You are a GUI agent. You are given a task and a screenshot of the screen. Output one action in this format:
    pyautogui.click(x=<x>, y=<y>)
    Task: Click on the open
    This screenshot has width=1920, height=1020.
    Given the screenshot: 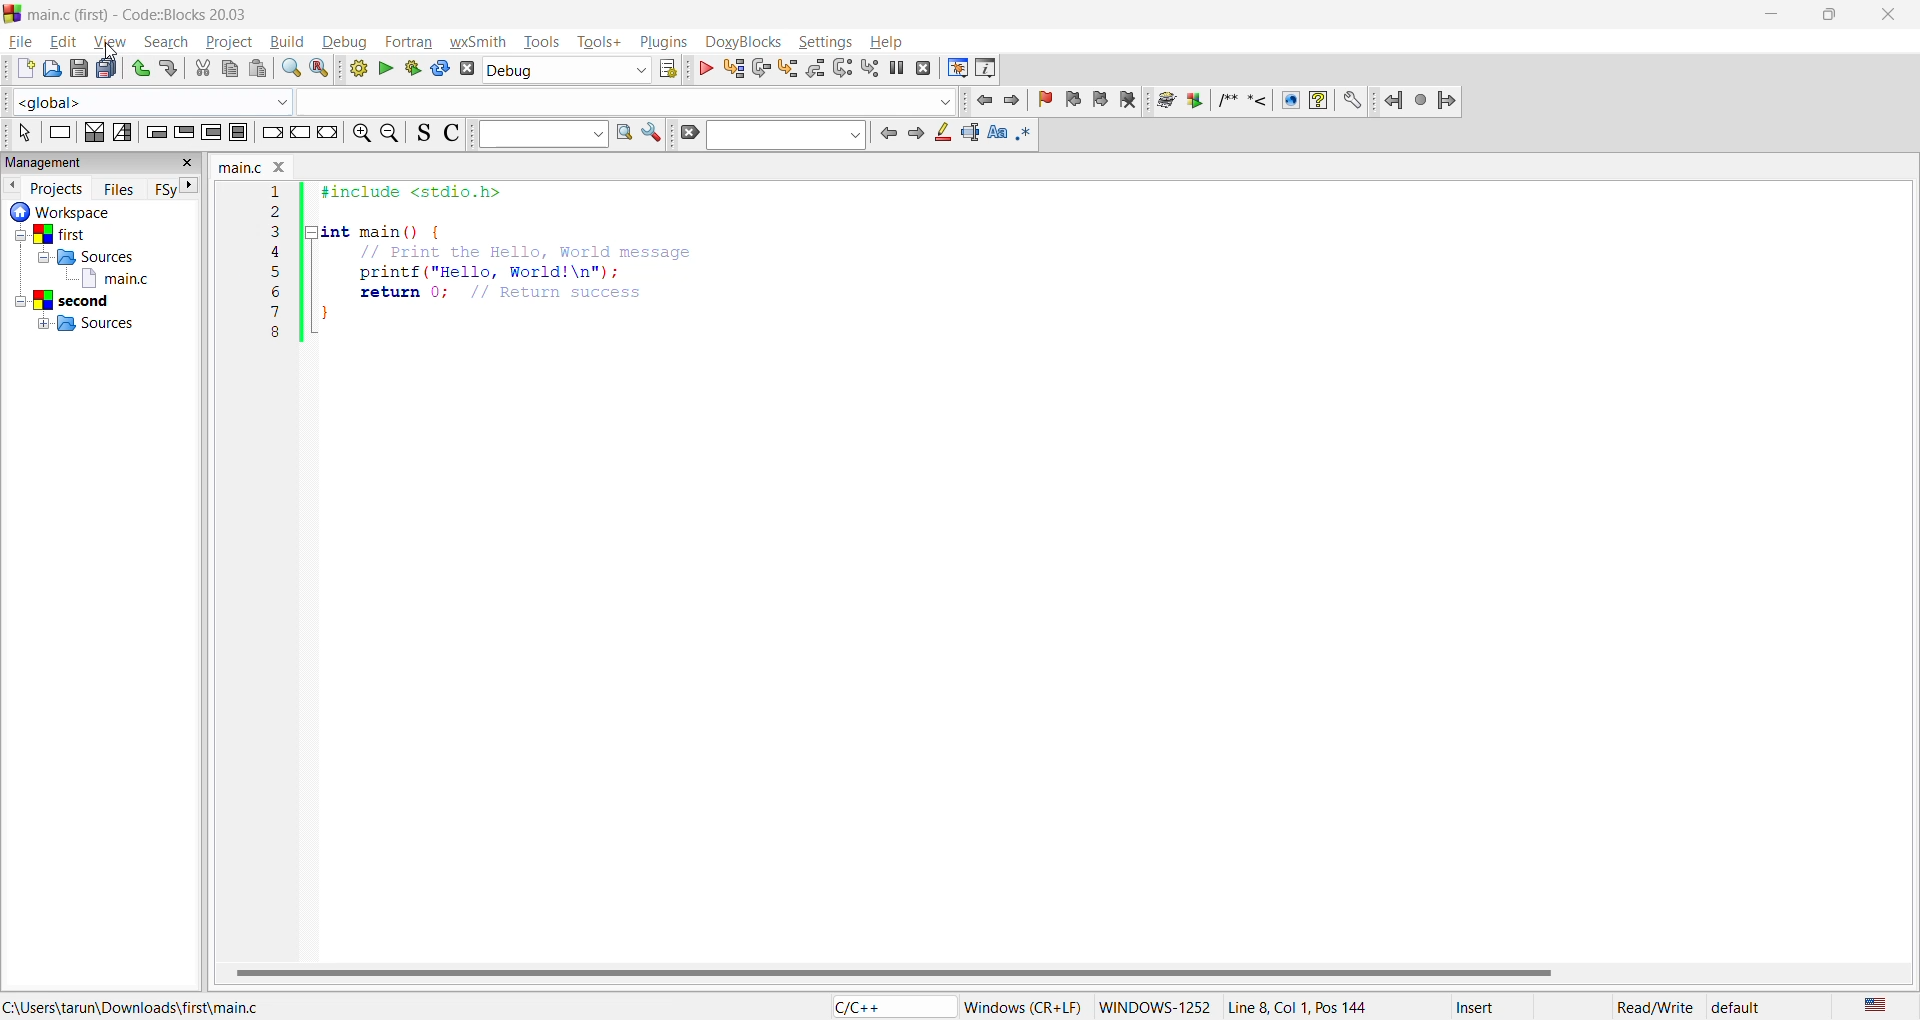 What is the action you would take?
    pyautogui.click(x=51, y=69)
    